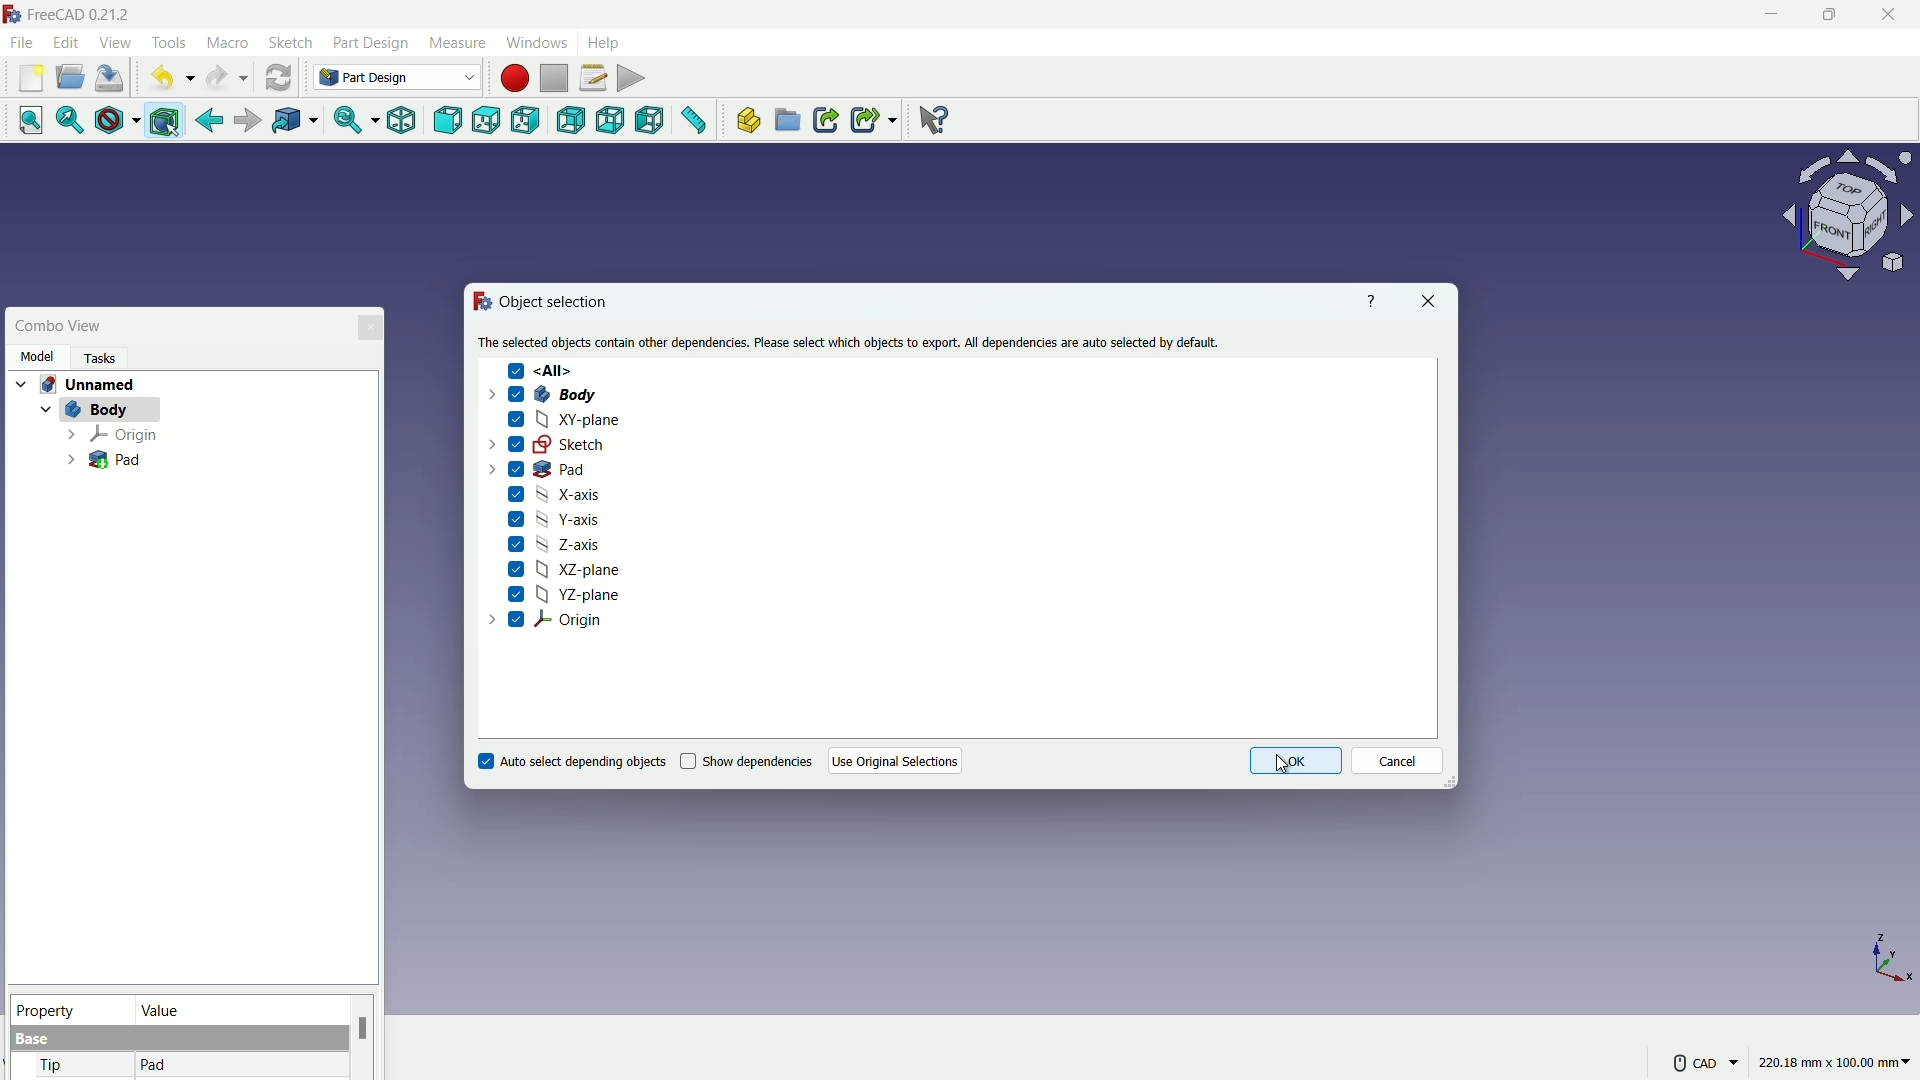 This screenshot has height=1080, width=1920. What do you see at coordinates (566, 419) in the screenshot?
I see `XY-plane` at bounding box center [566, 419].